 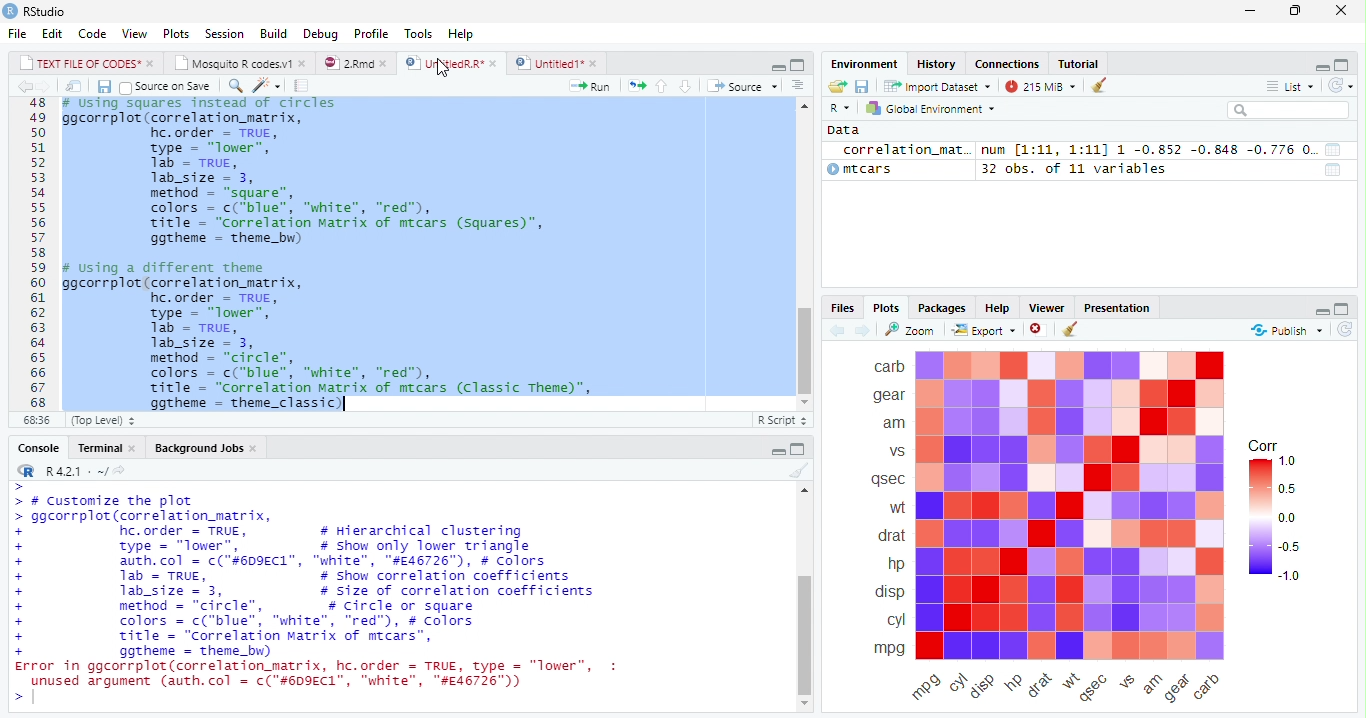 What do you see at coordinates (557, 63) in the screenshot?
I see ` Untitied1` at bounding box center [557, 63].